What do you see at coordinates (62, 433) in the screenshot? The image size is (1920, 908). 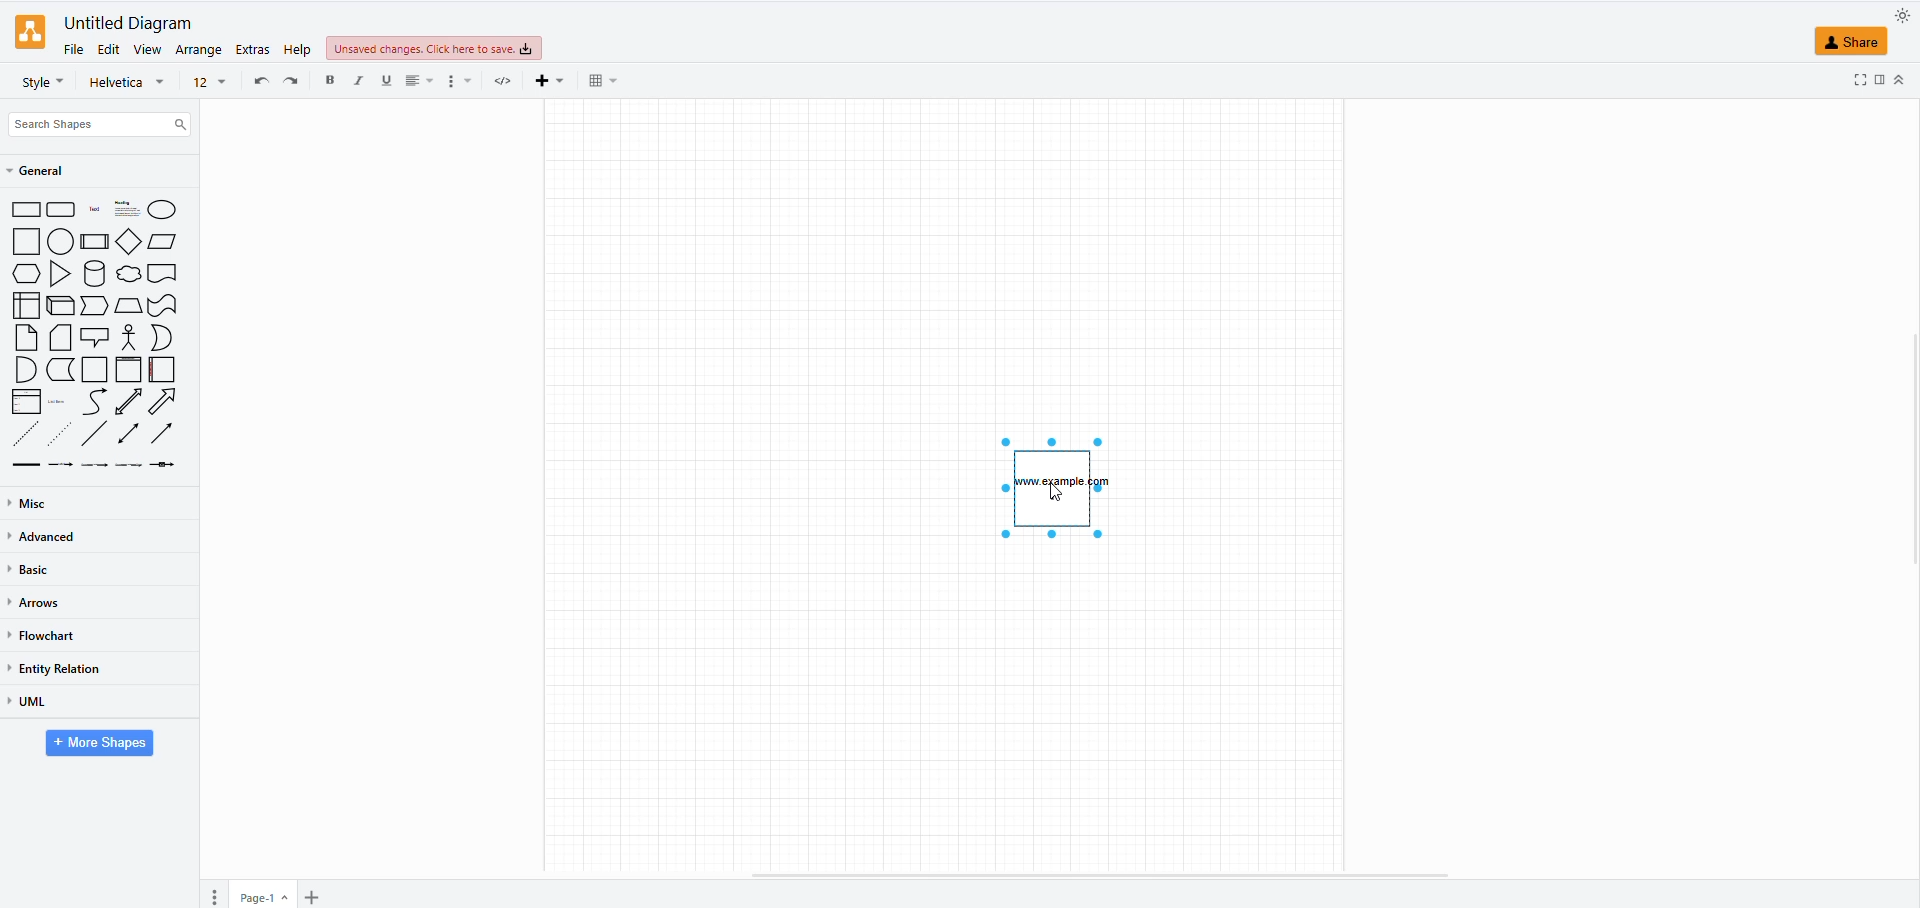 I see `dotted line` at bounding box center [62, 433].